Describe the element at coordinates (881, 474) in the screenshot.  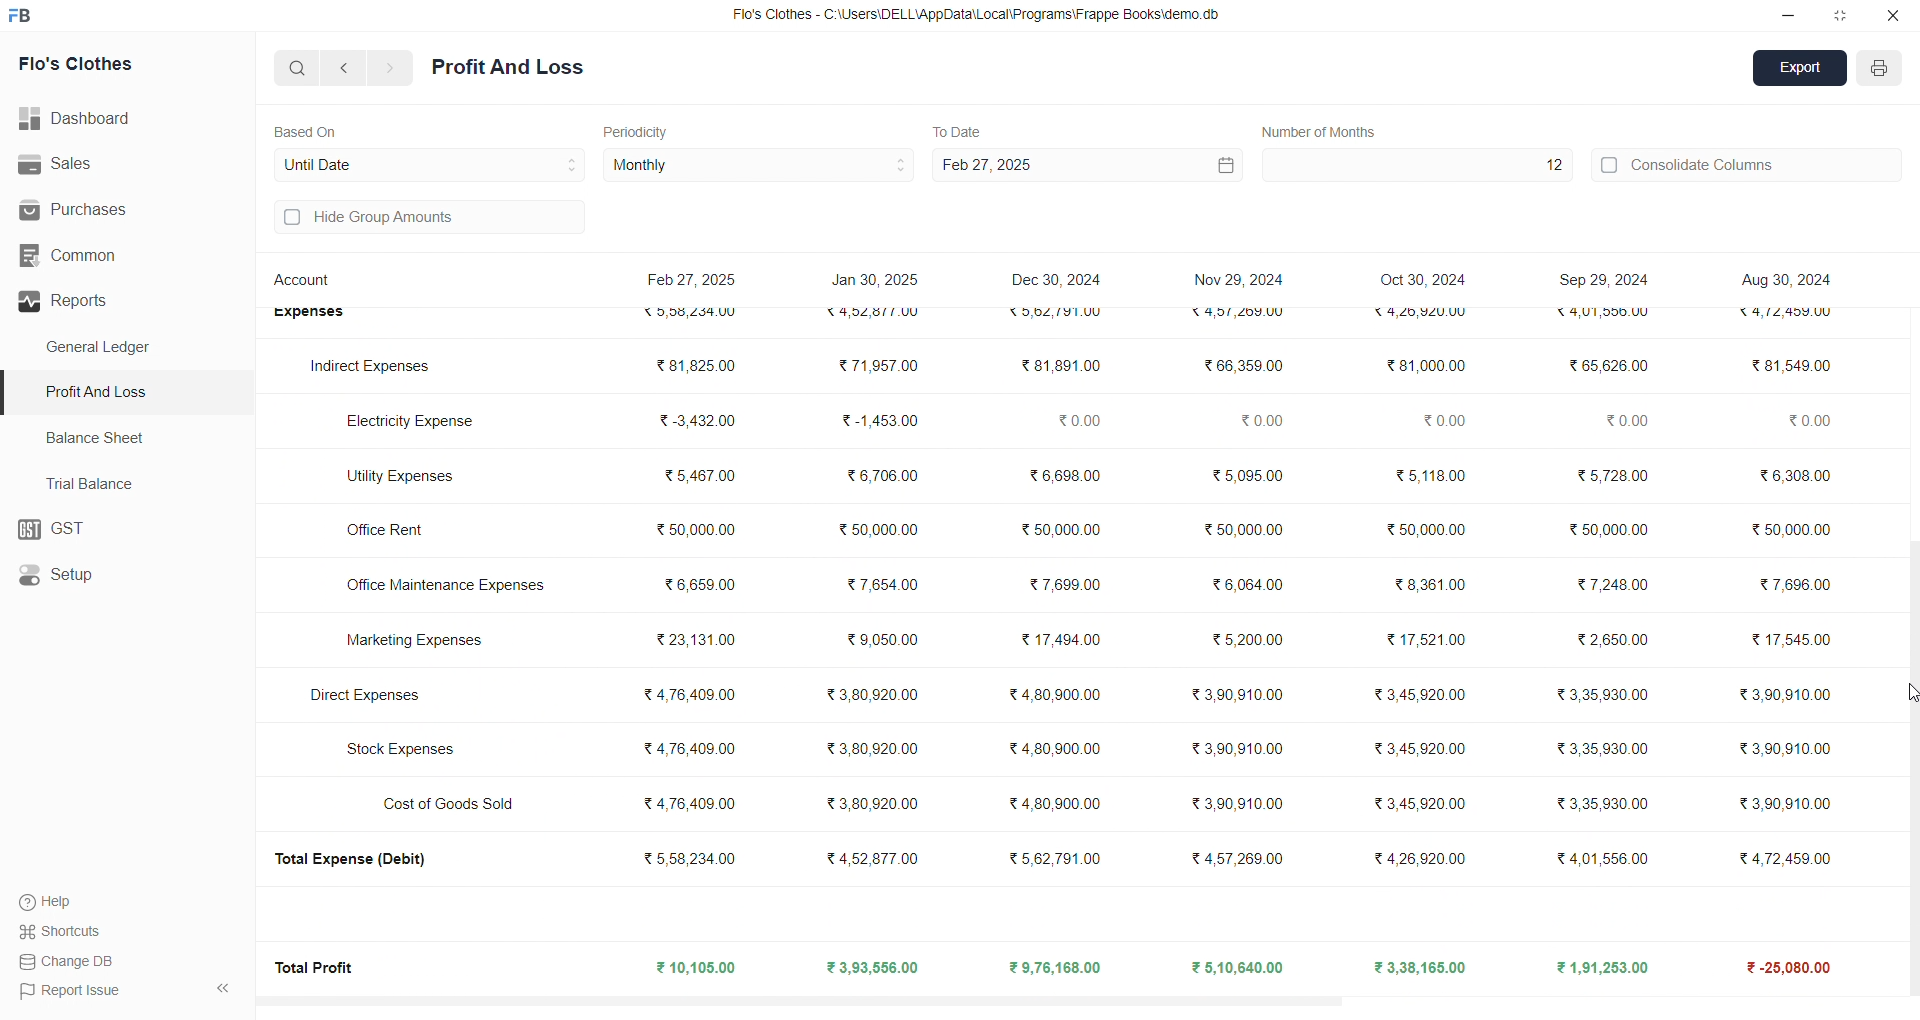
I see `₹6,706.00` at that location.